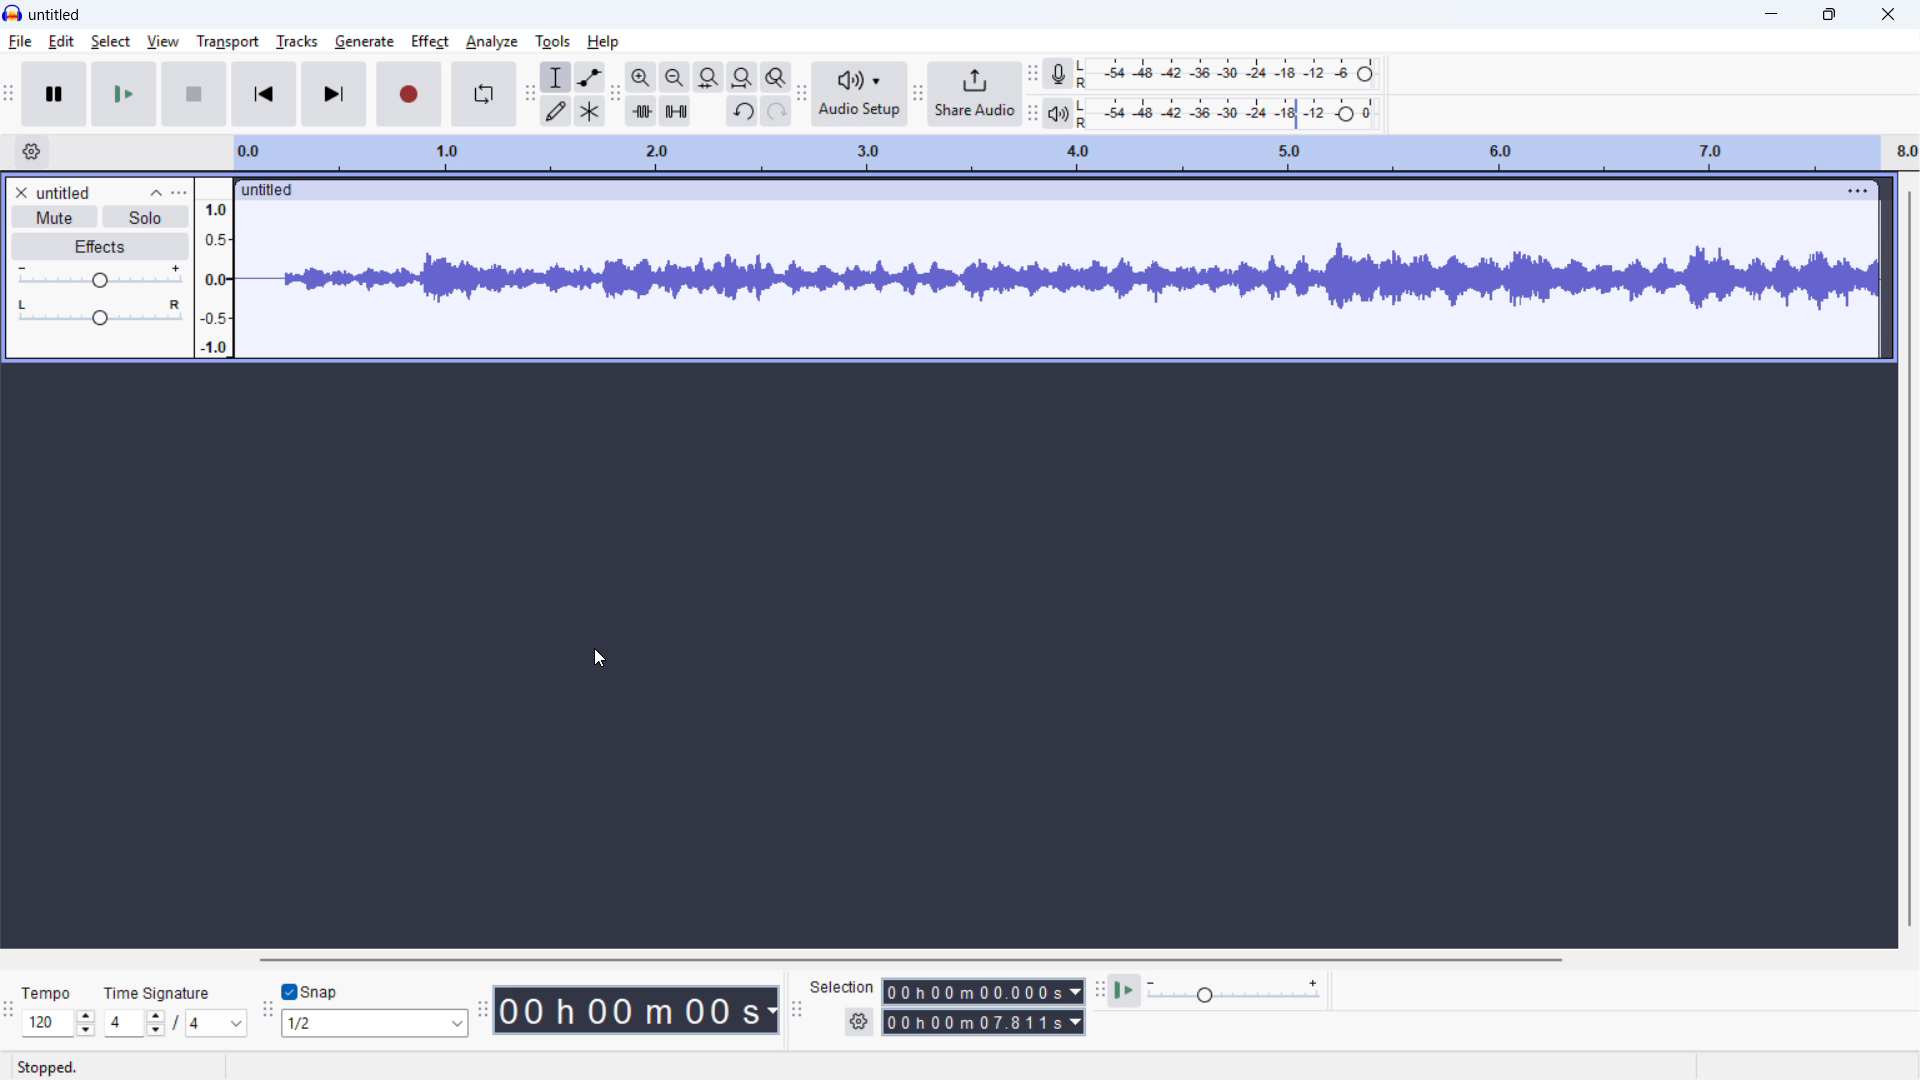 The height and width of the screenshot is (1080, 1920). What do you see at coordinates (553, 41) in the screenshot?
I see `tools` at bounding box center [553, 41].